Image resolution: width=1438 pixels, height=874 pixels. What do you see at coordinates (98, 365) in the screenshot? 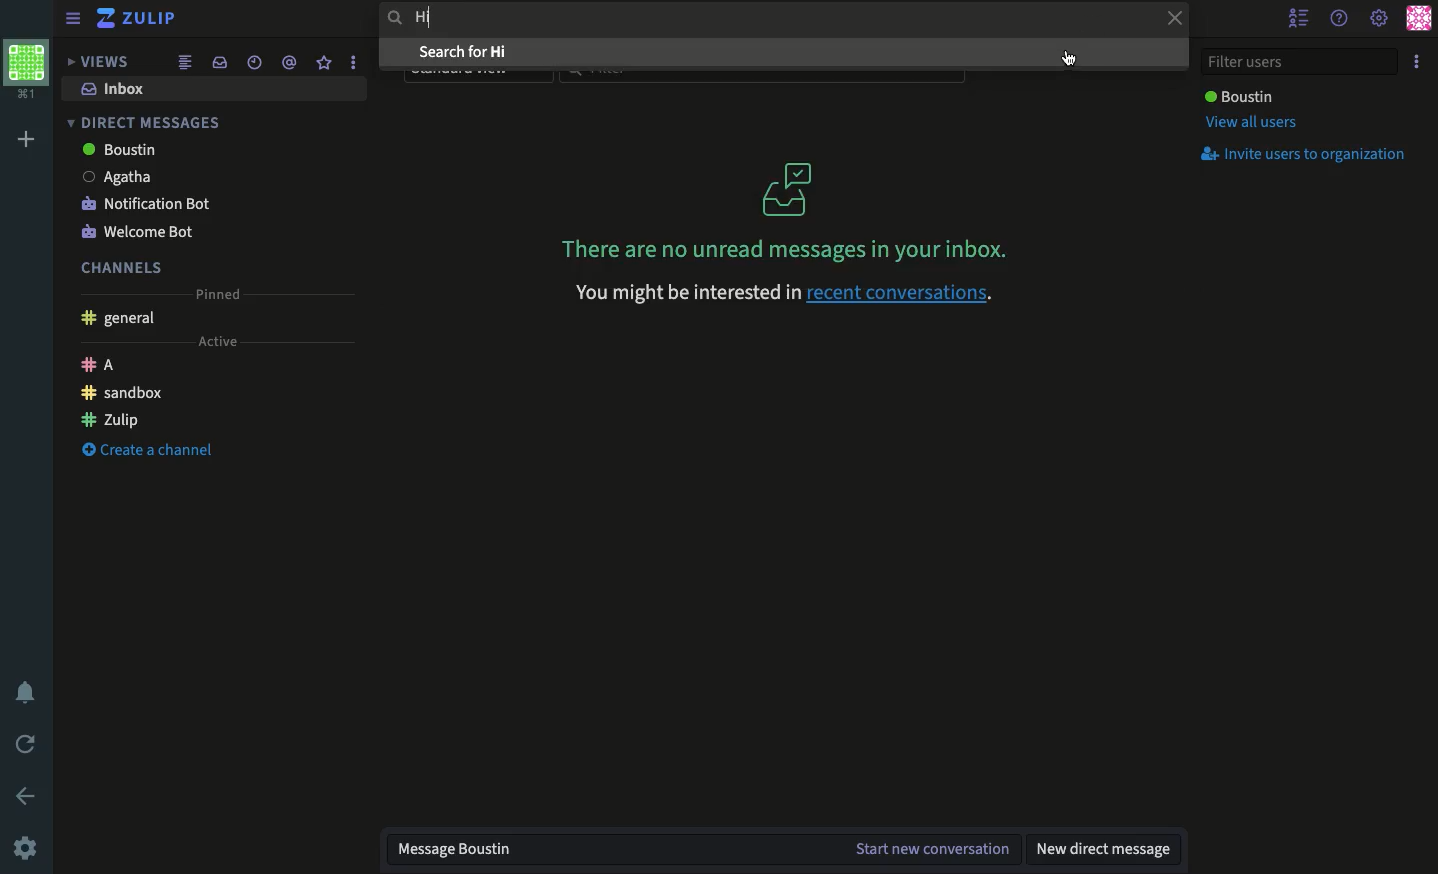
I see `A` at bounding box center [98, 365].